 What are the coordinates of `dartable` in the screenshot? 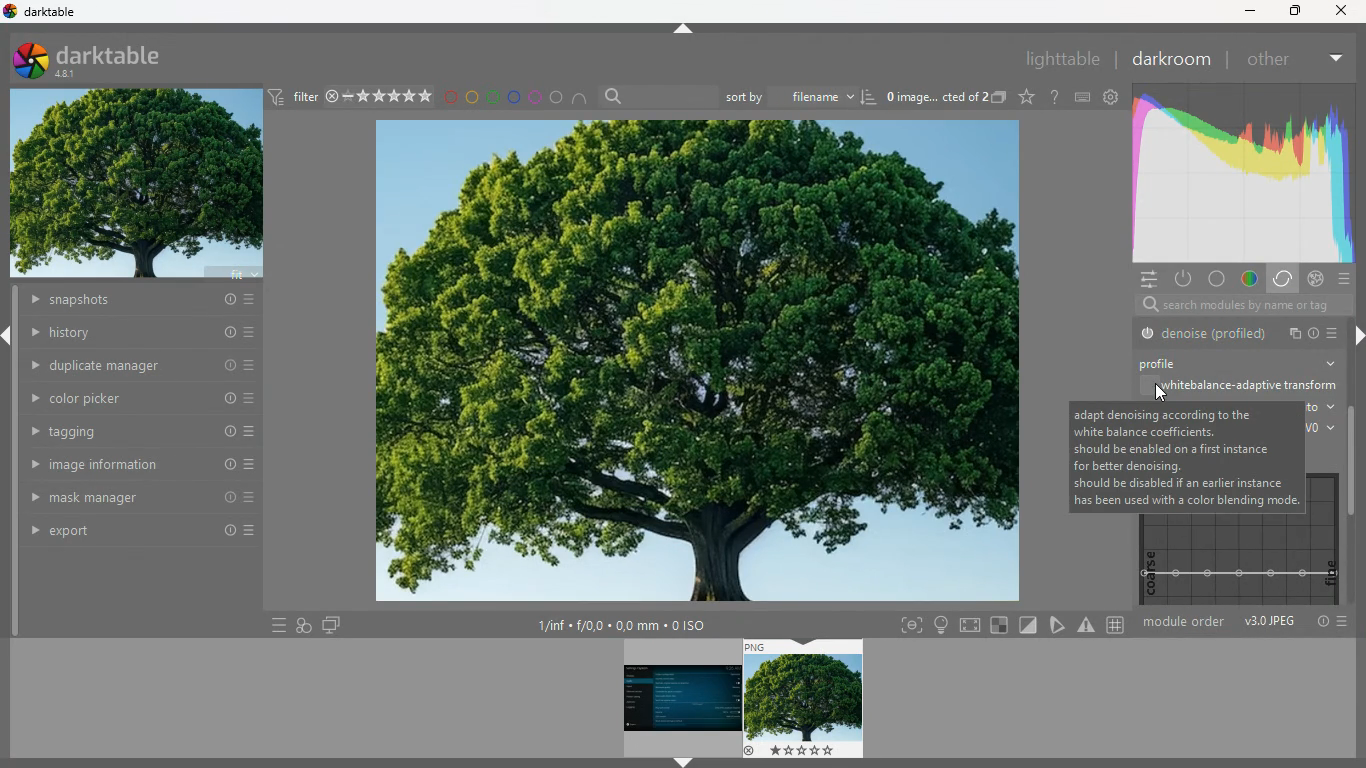 It's located at (42, 12).